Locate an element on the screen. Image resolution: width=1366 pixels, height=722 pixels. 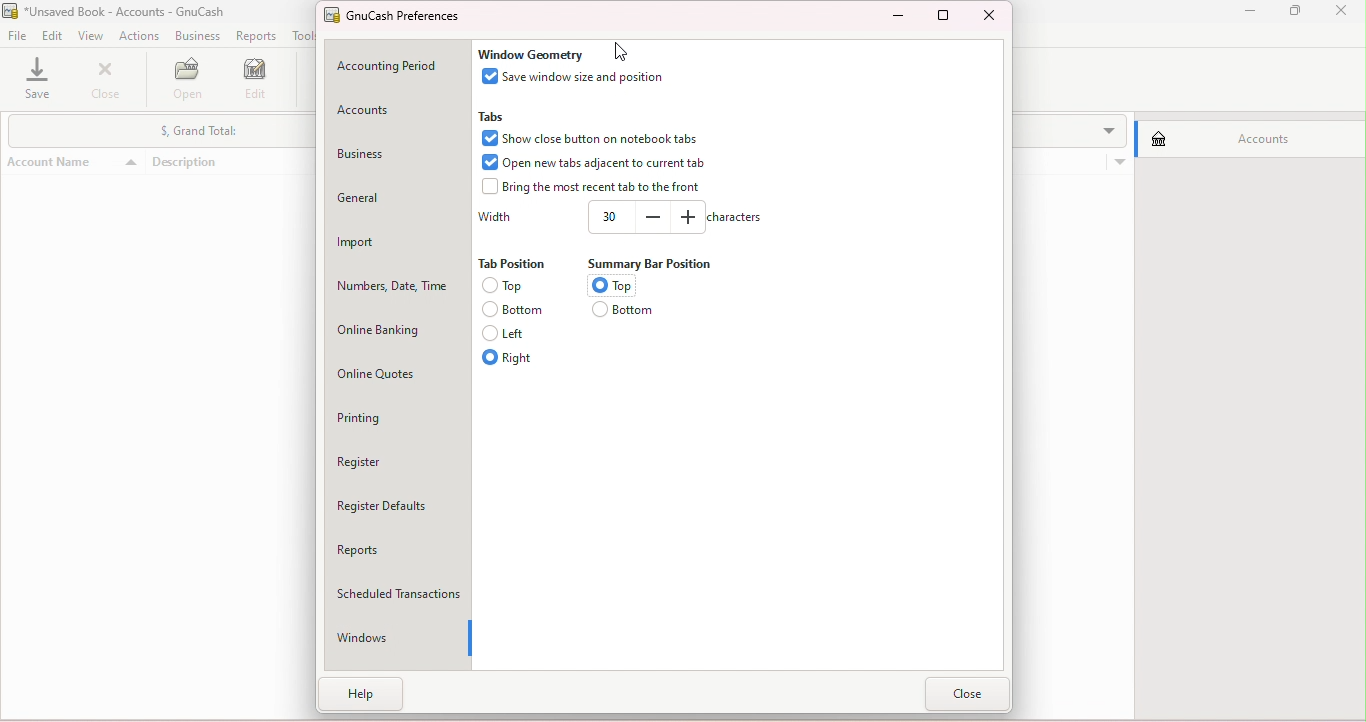
Register is located at coordinates (401, 459).